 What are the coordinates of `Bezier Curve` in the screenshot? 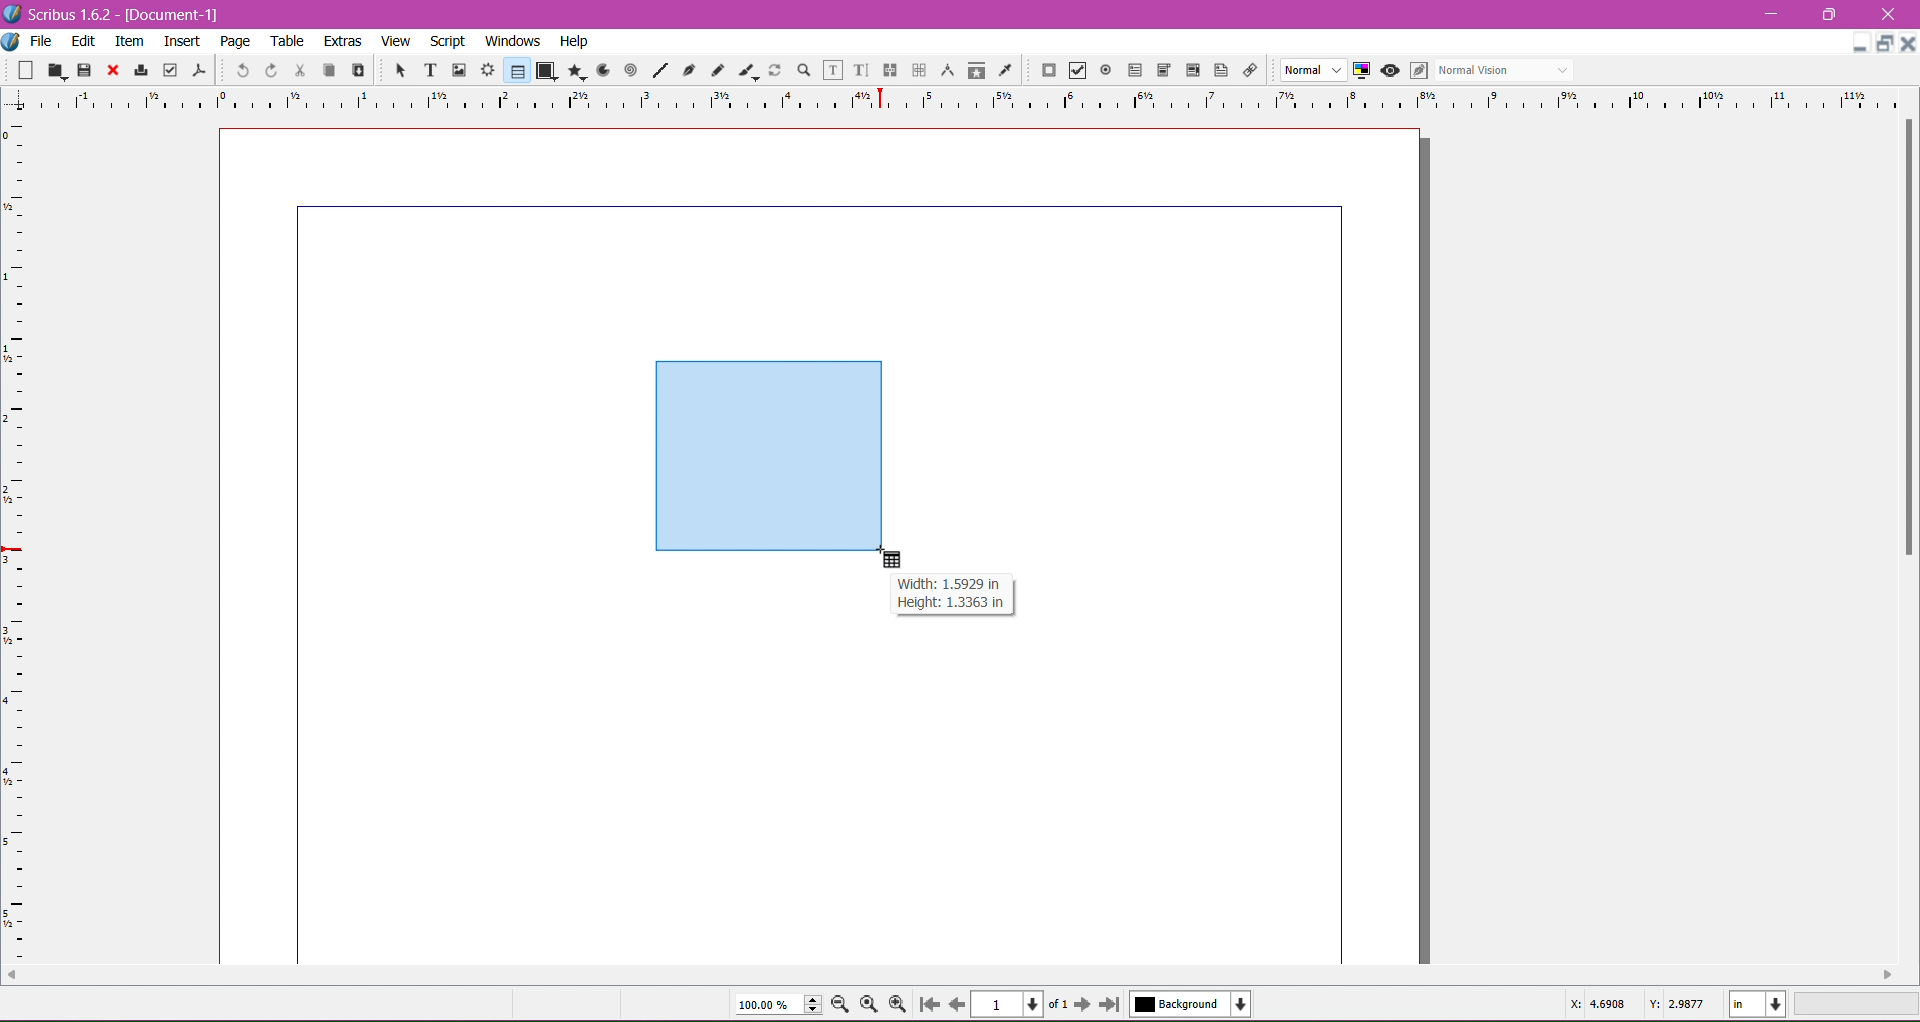 It's located at (687, 69).